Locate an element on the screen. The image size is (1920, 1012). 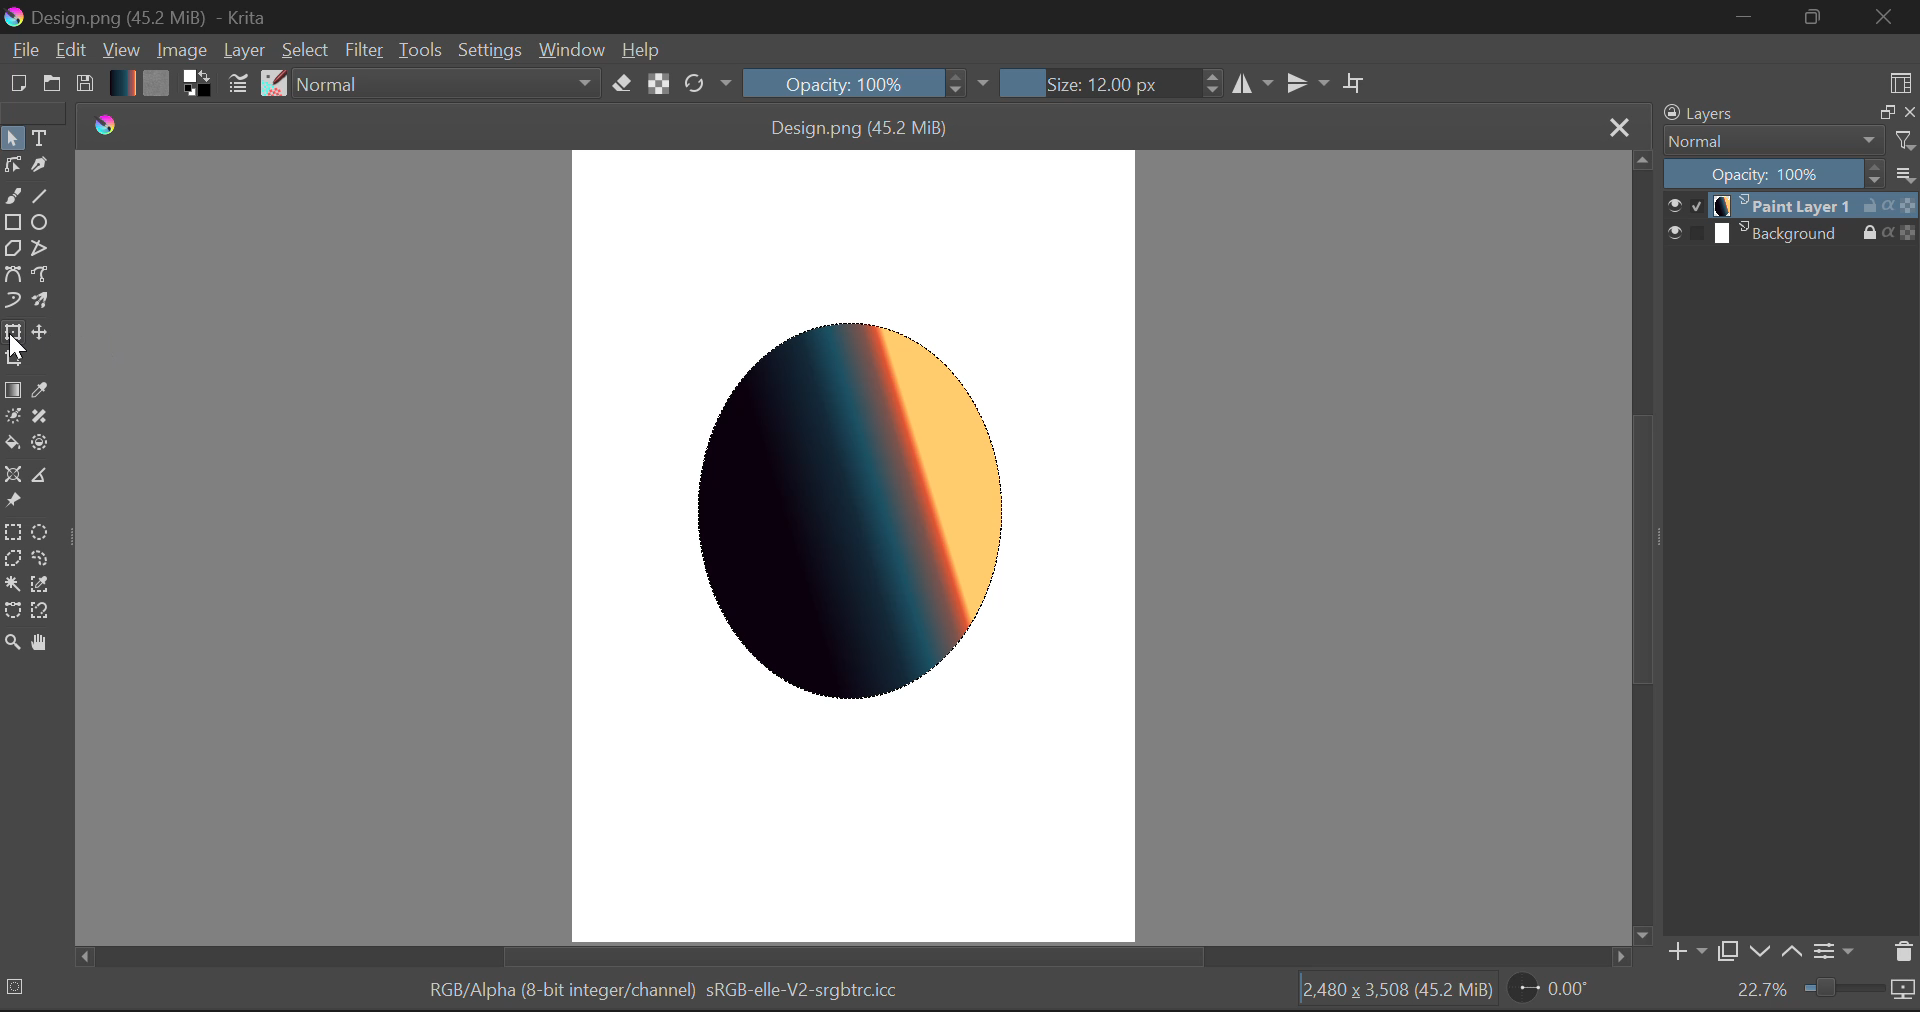
Transform Layer is located at coordinates (13, 332).